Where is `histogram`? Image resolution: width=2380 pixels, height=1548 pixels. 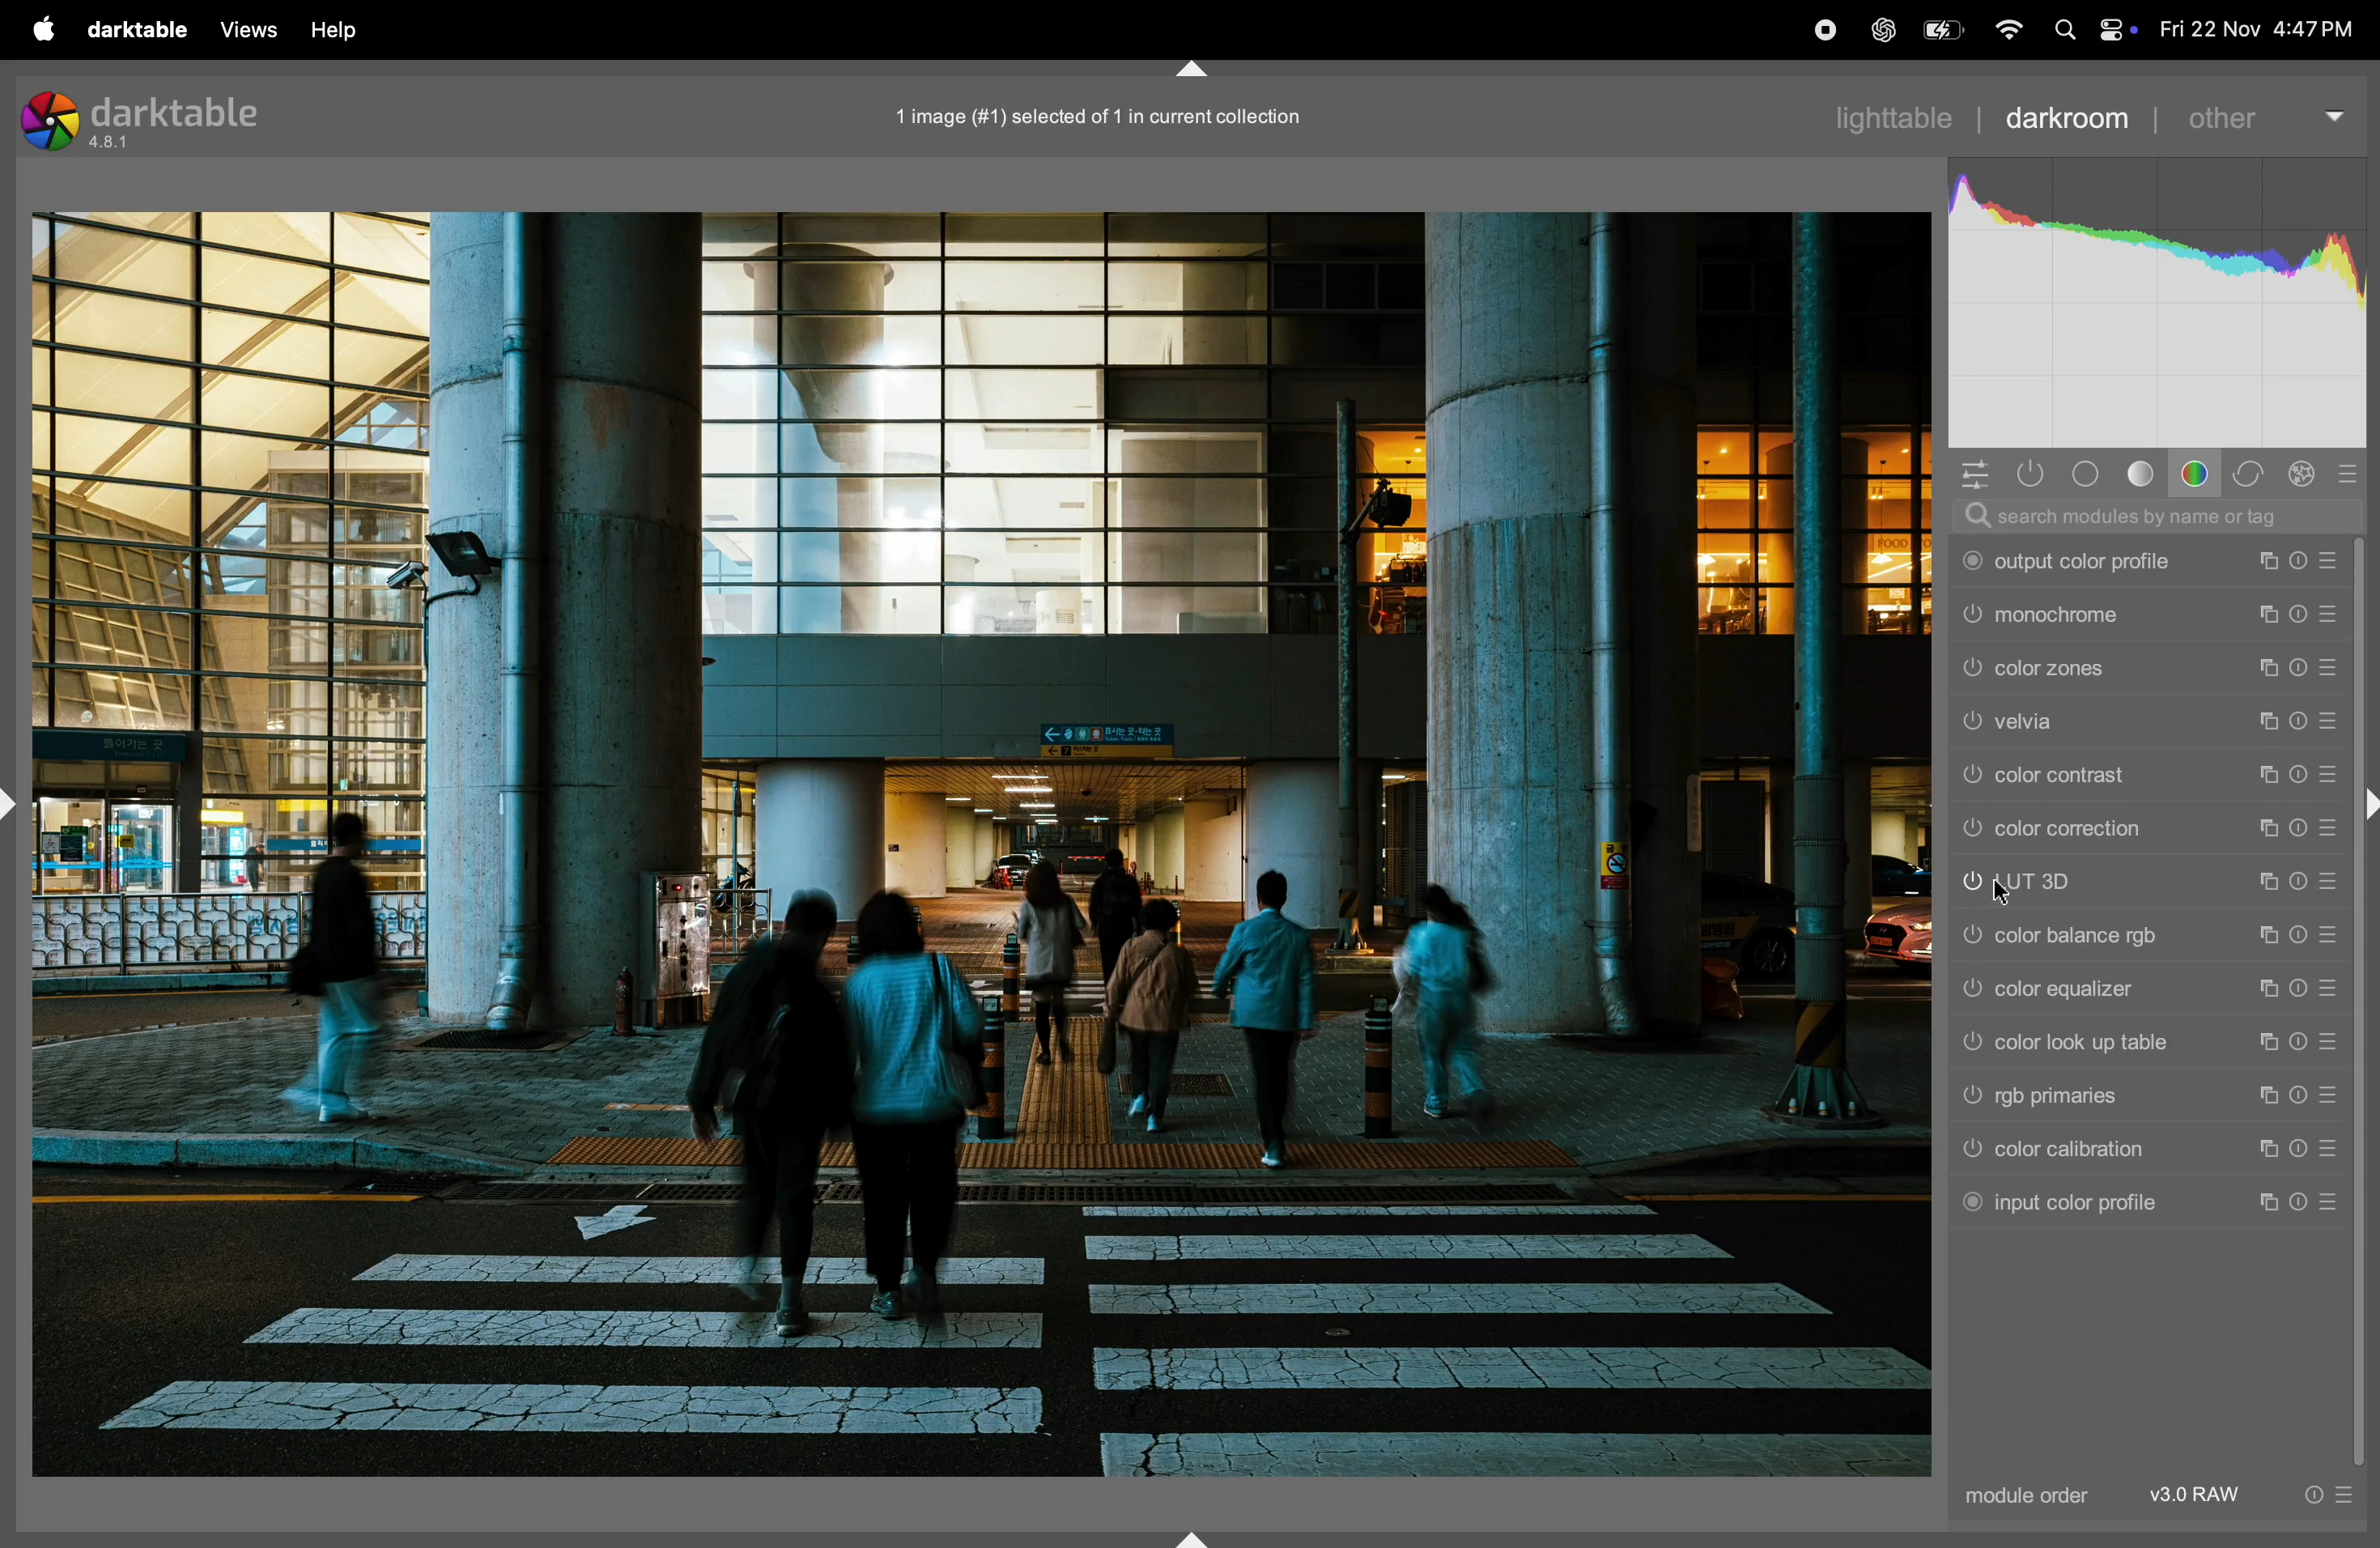
histogram is located at coordinates (2160, 297).